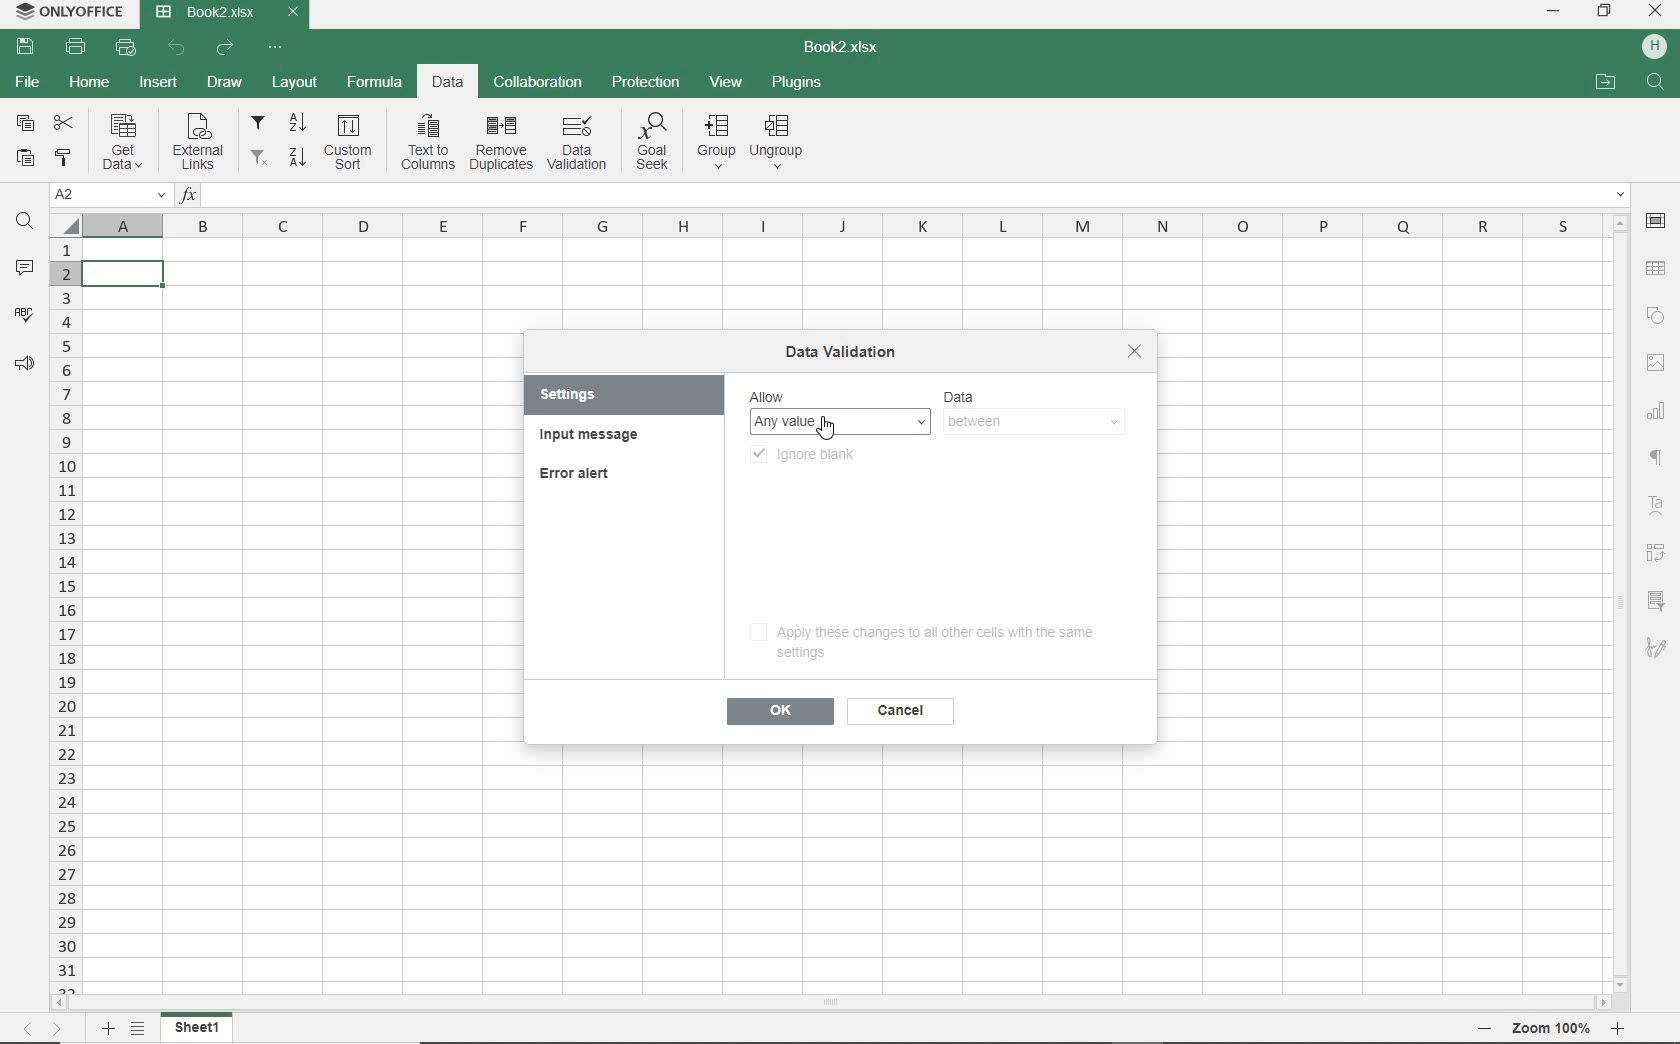 This screenshot has height=1044, width=1680. I want to click on sort descending, so click(298, 160).